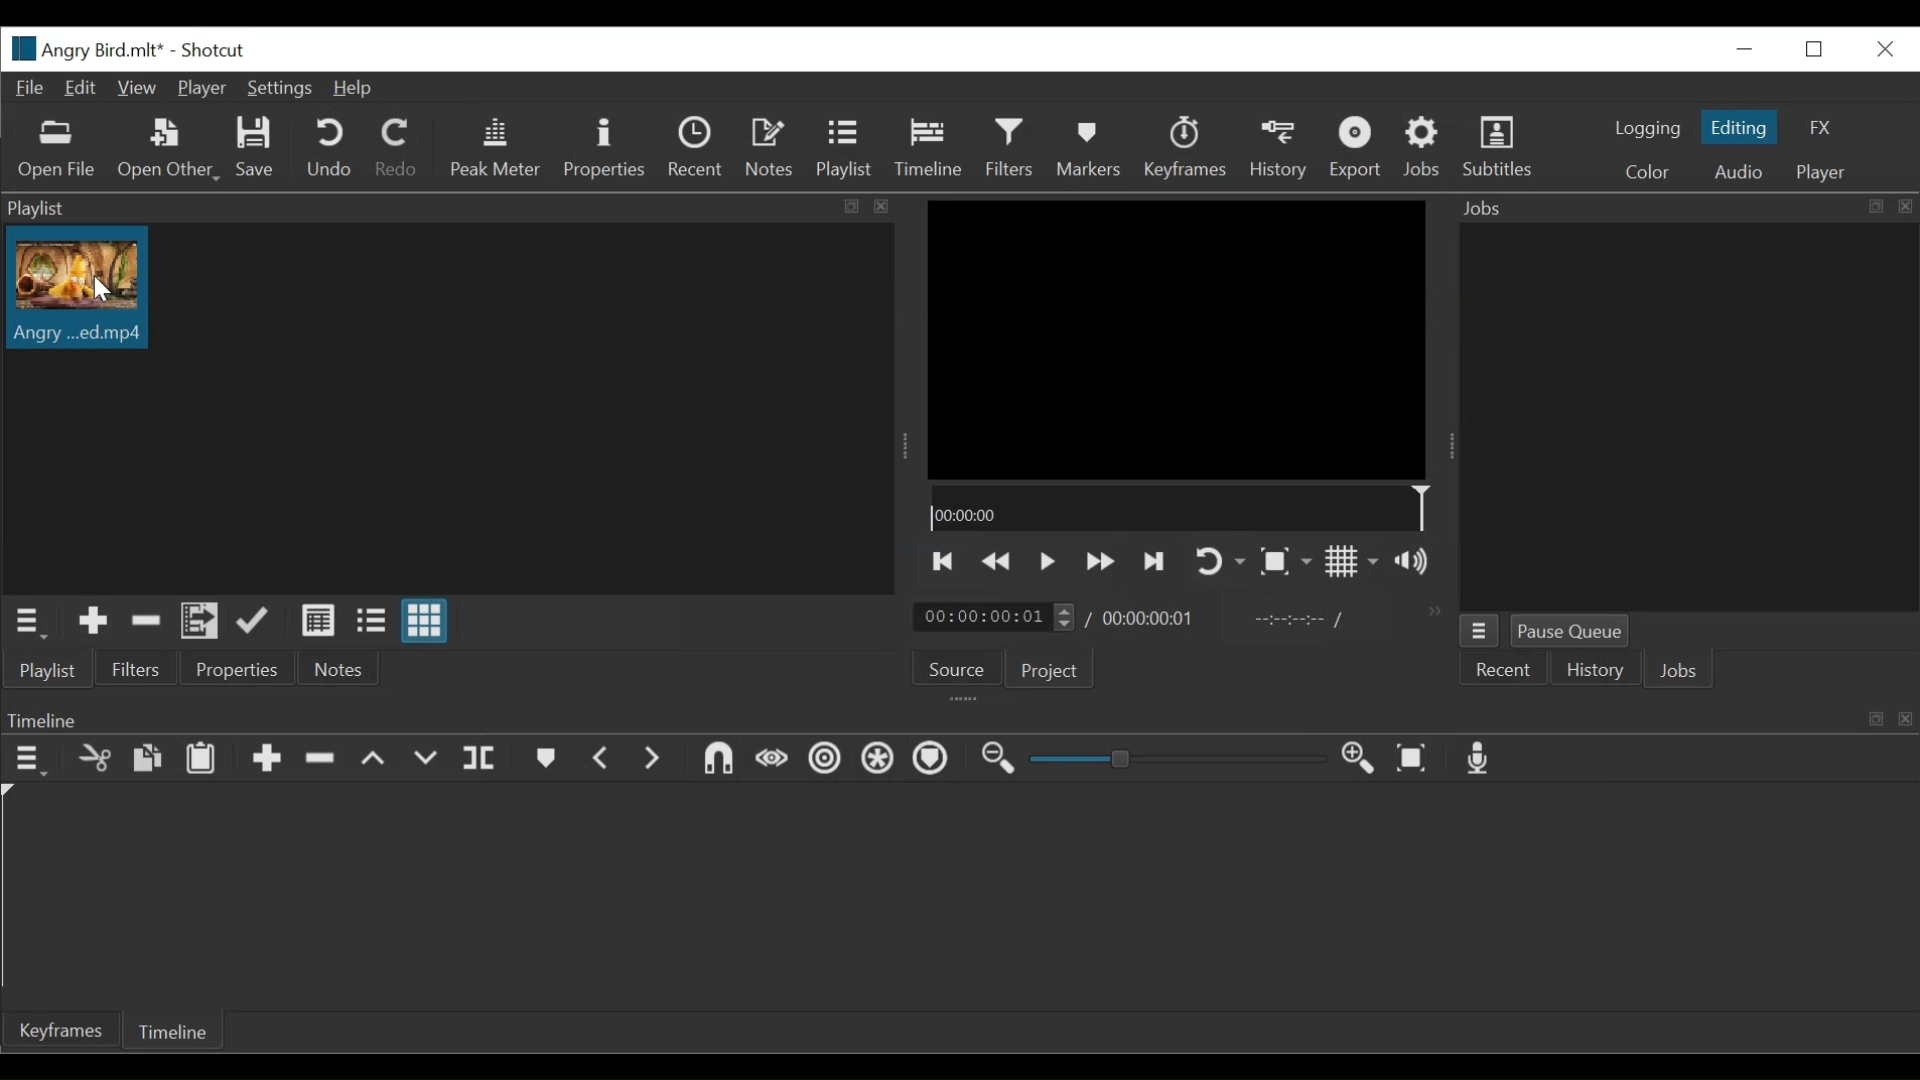  What do you see at coordinates (148, 758) in the screenshot?
I see `Copy` at bounding box center [148, 758].